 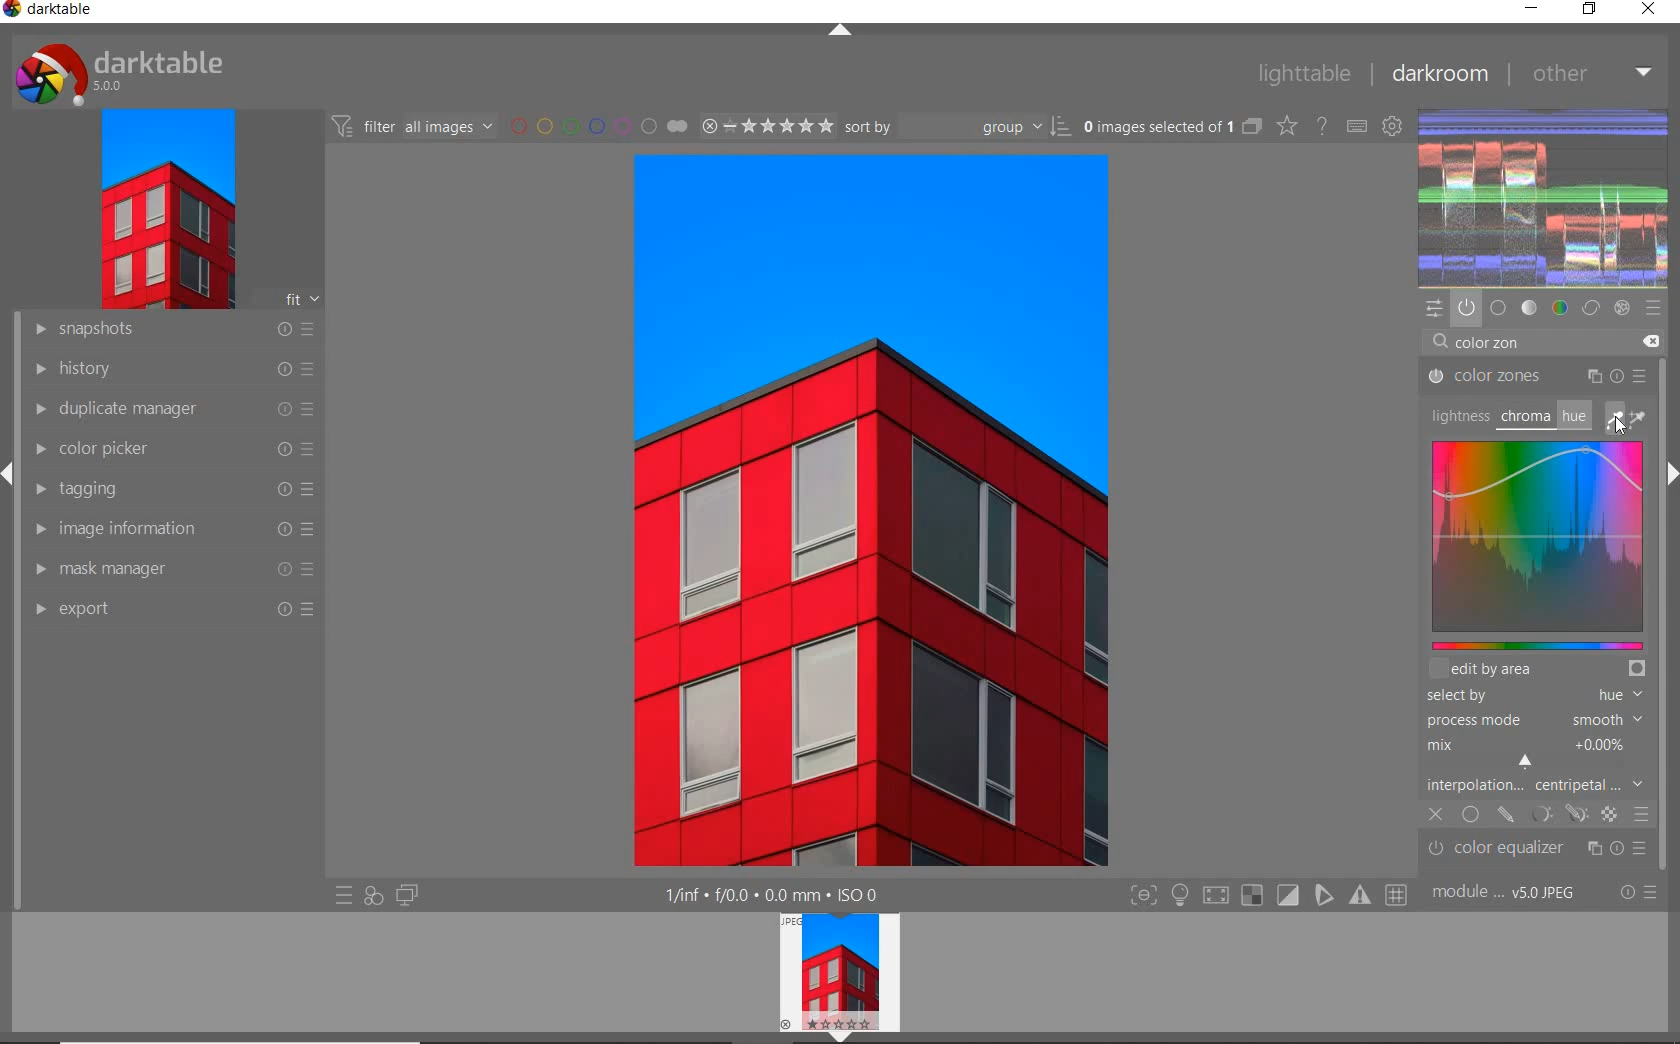 What do you see at coordinates (1534, 784) in the screenshot?
I see `INTERPOLATION` at bounding box center [1534, 784].